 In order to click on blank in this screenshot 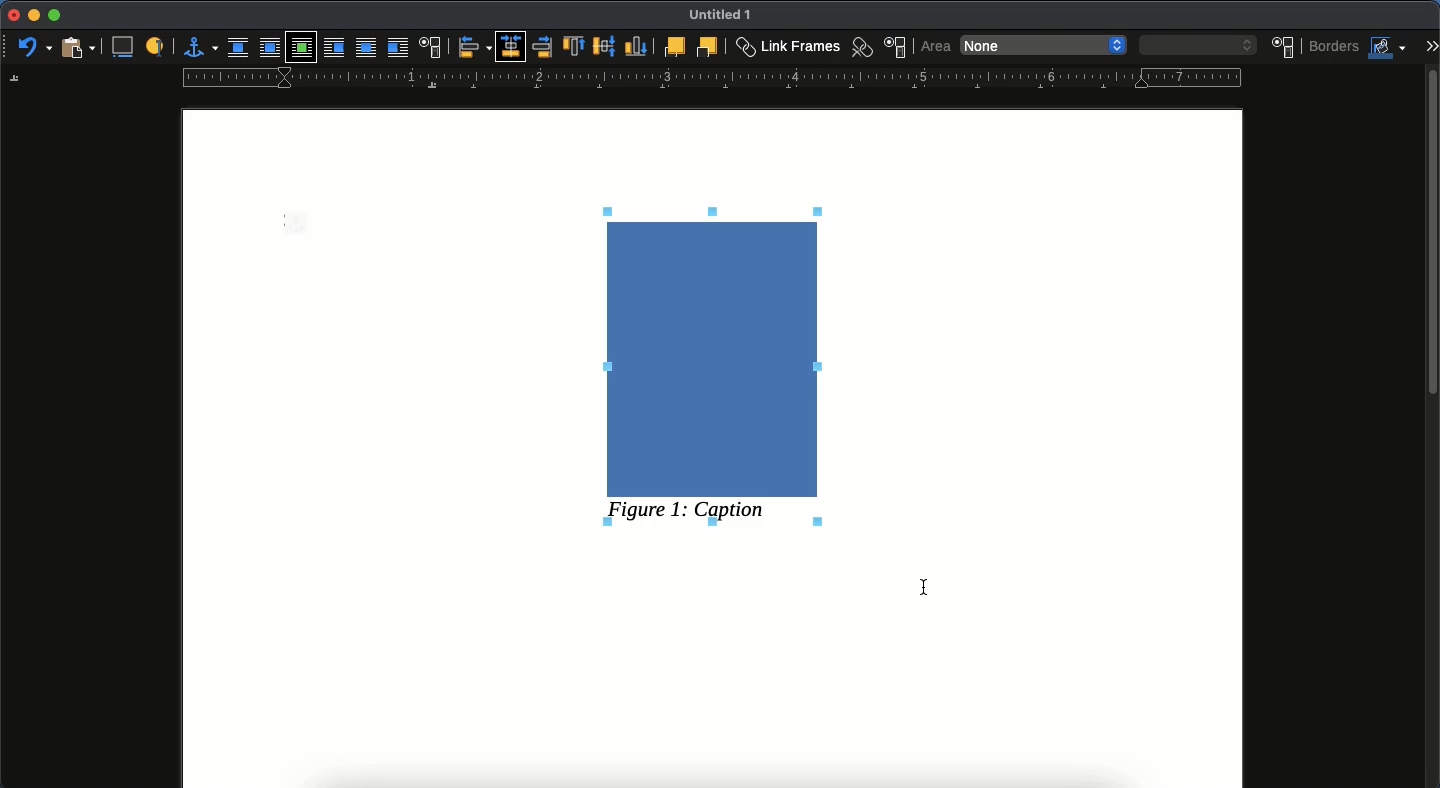, I will do `click(1199, 45)`.